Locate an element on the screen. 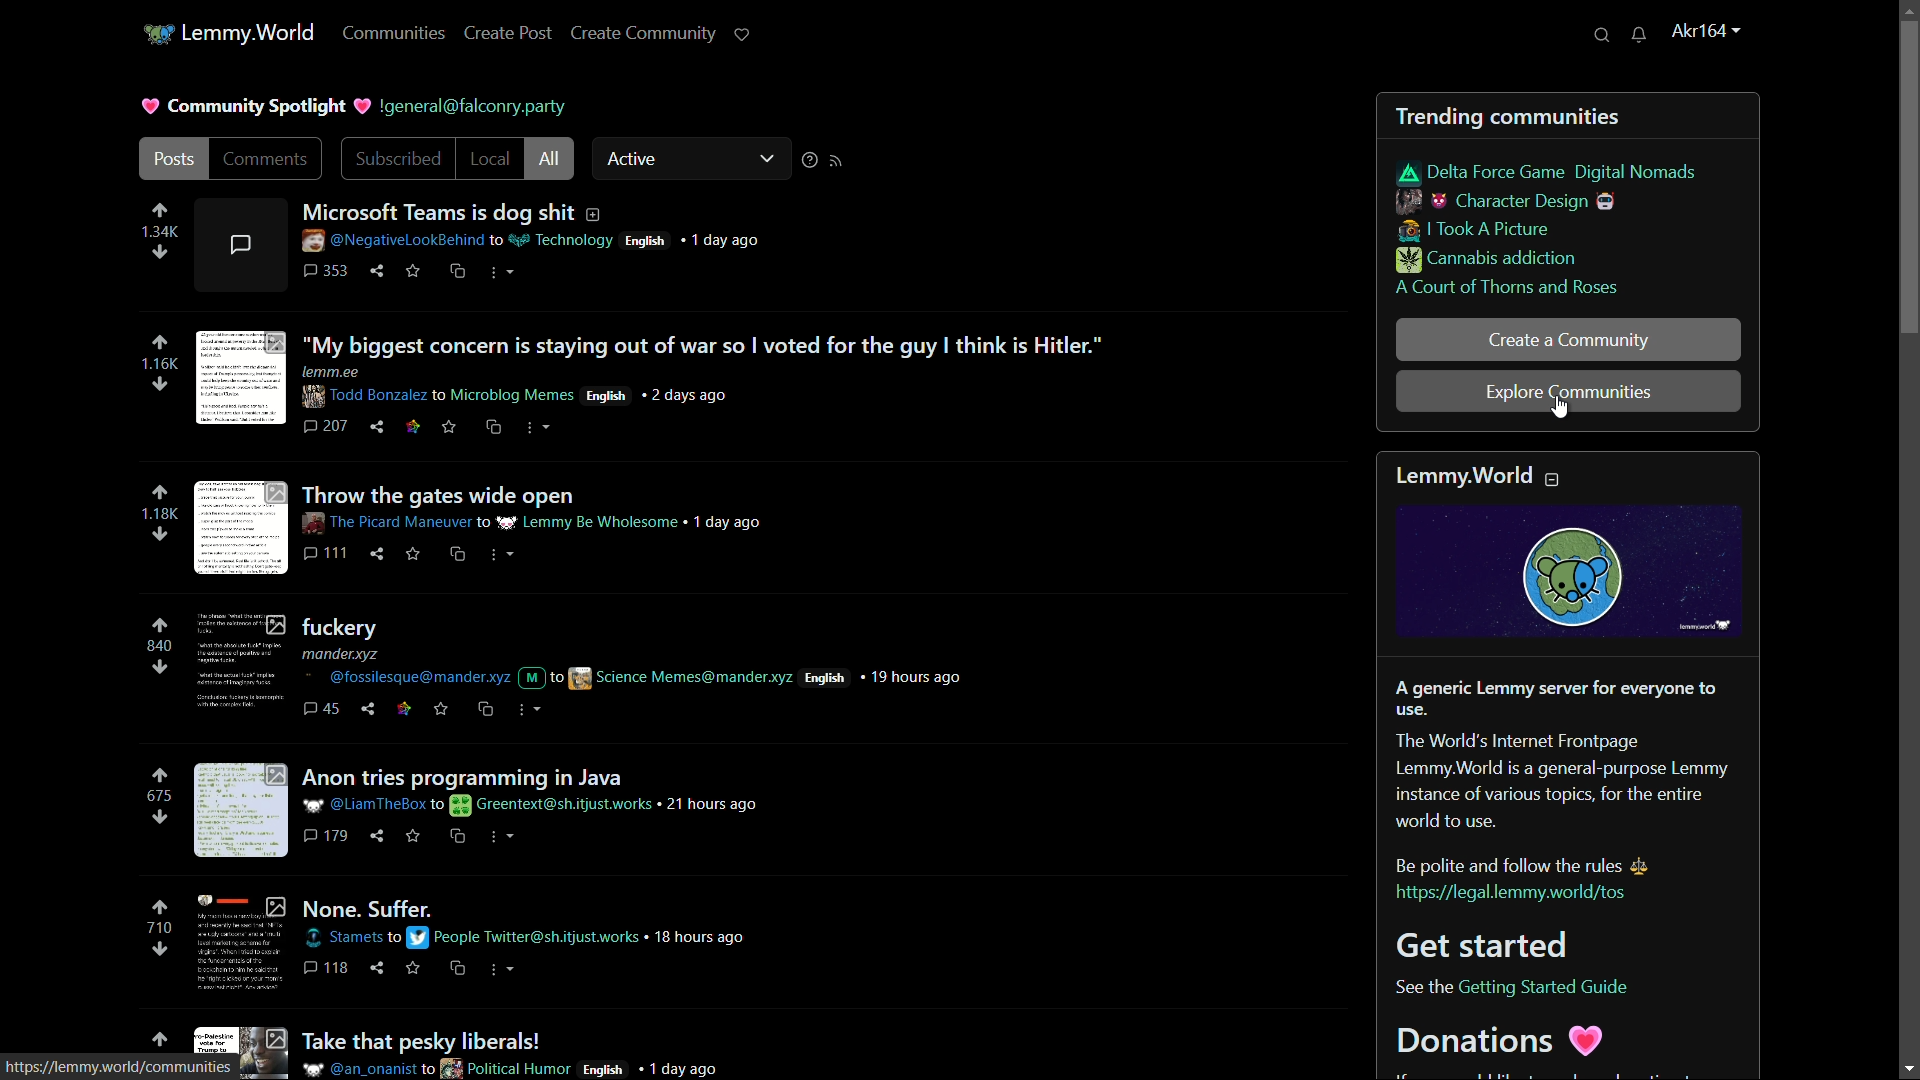 The width and height of the screenshot is (1920, 1080). post-6 is located at coordinates (373, 904).